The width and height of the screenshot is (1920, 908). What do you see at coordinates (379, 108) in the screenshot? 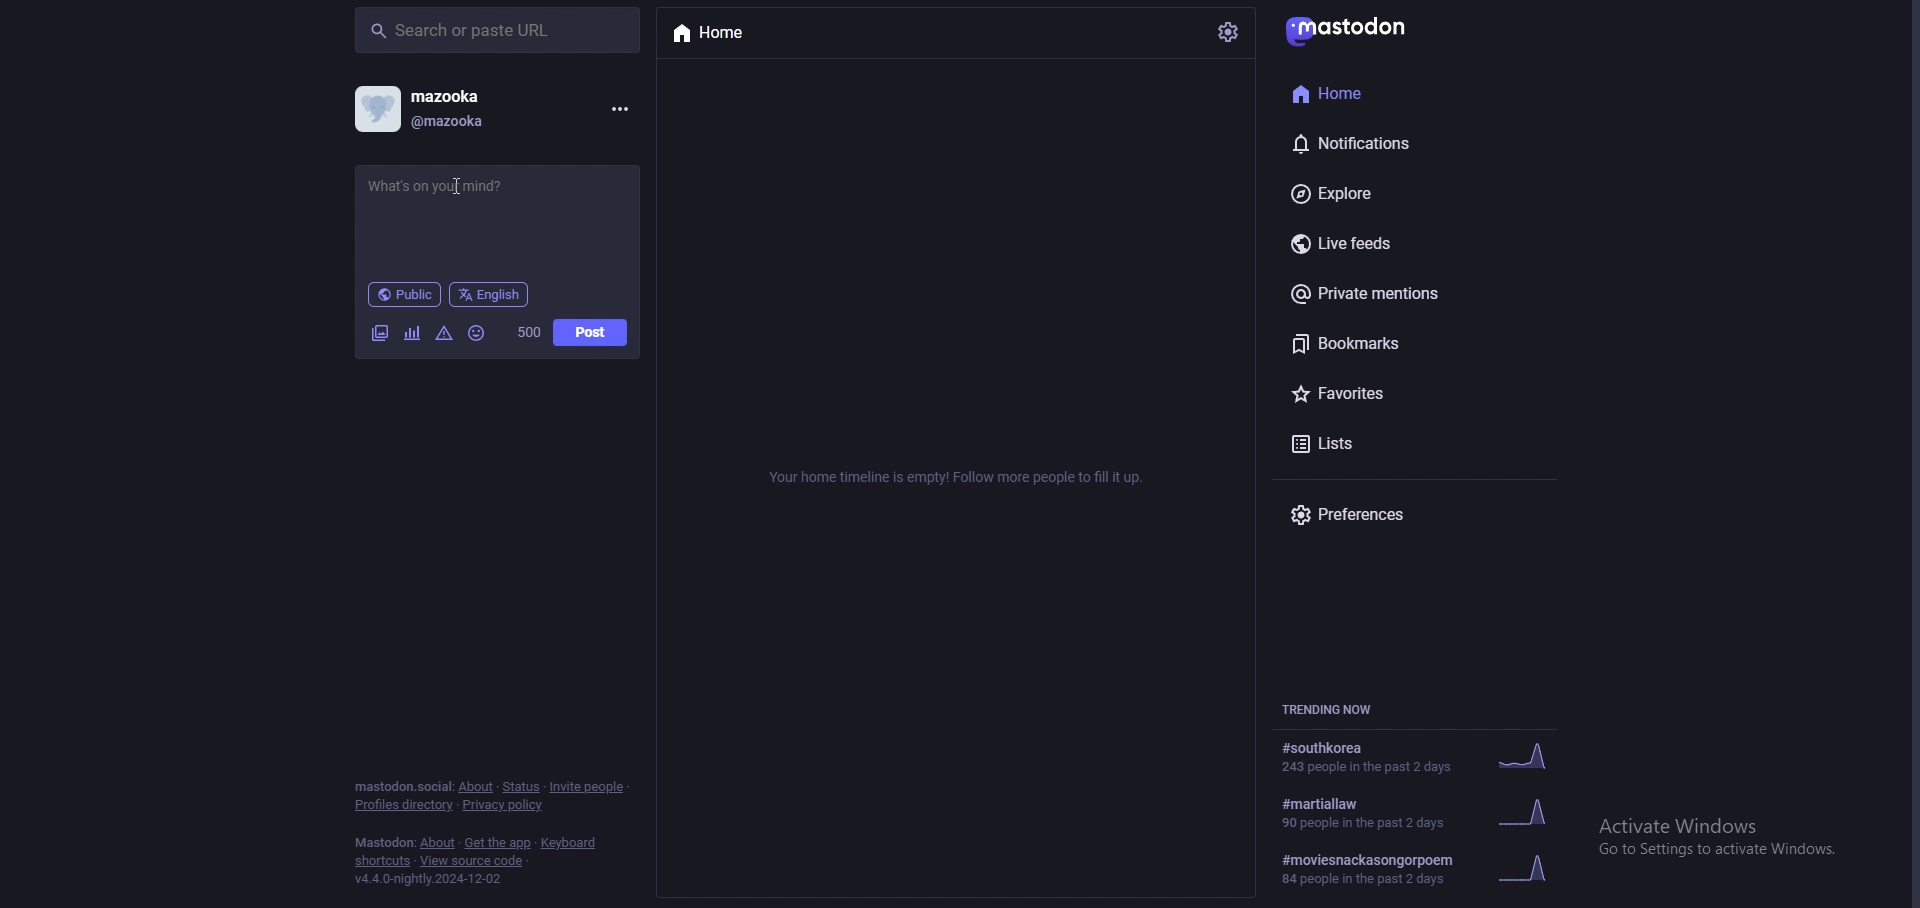
I see `profile picture` at bounding box center [379, 108].